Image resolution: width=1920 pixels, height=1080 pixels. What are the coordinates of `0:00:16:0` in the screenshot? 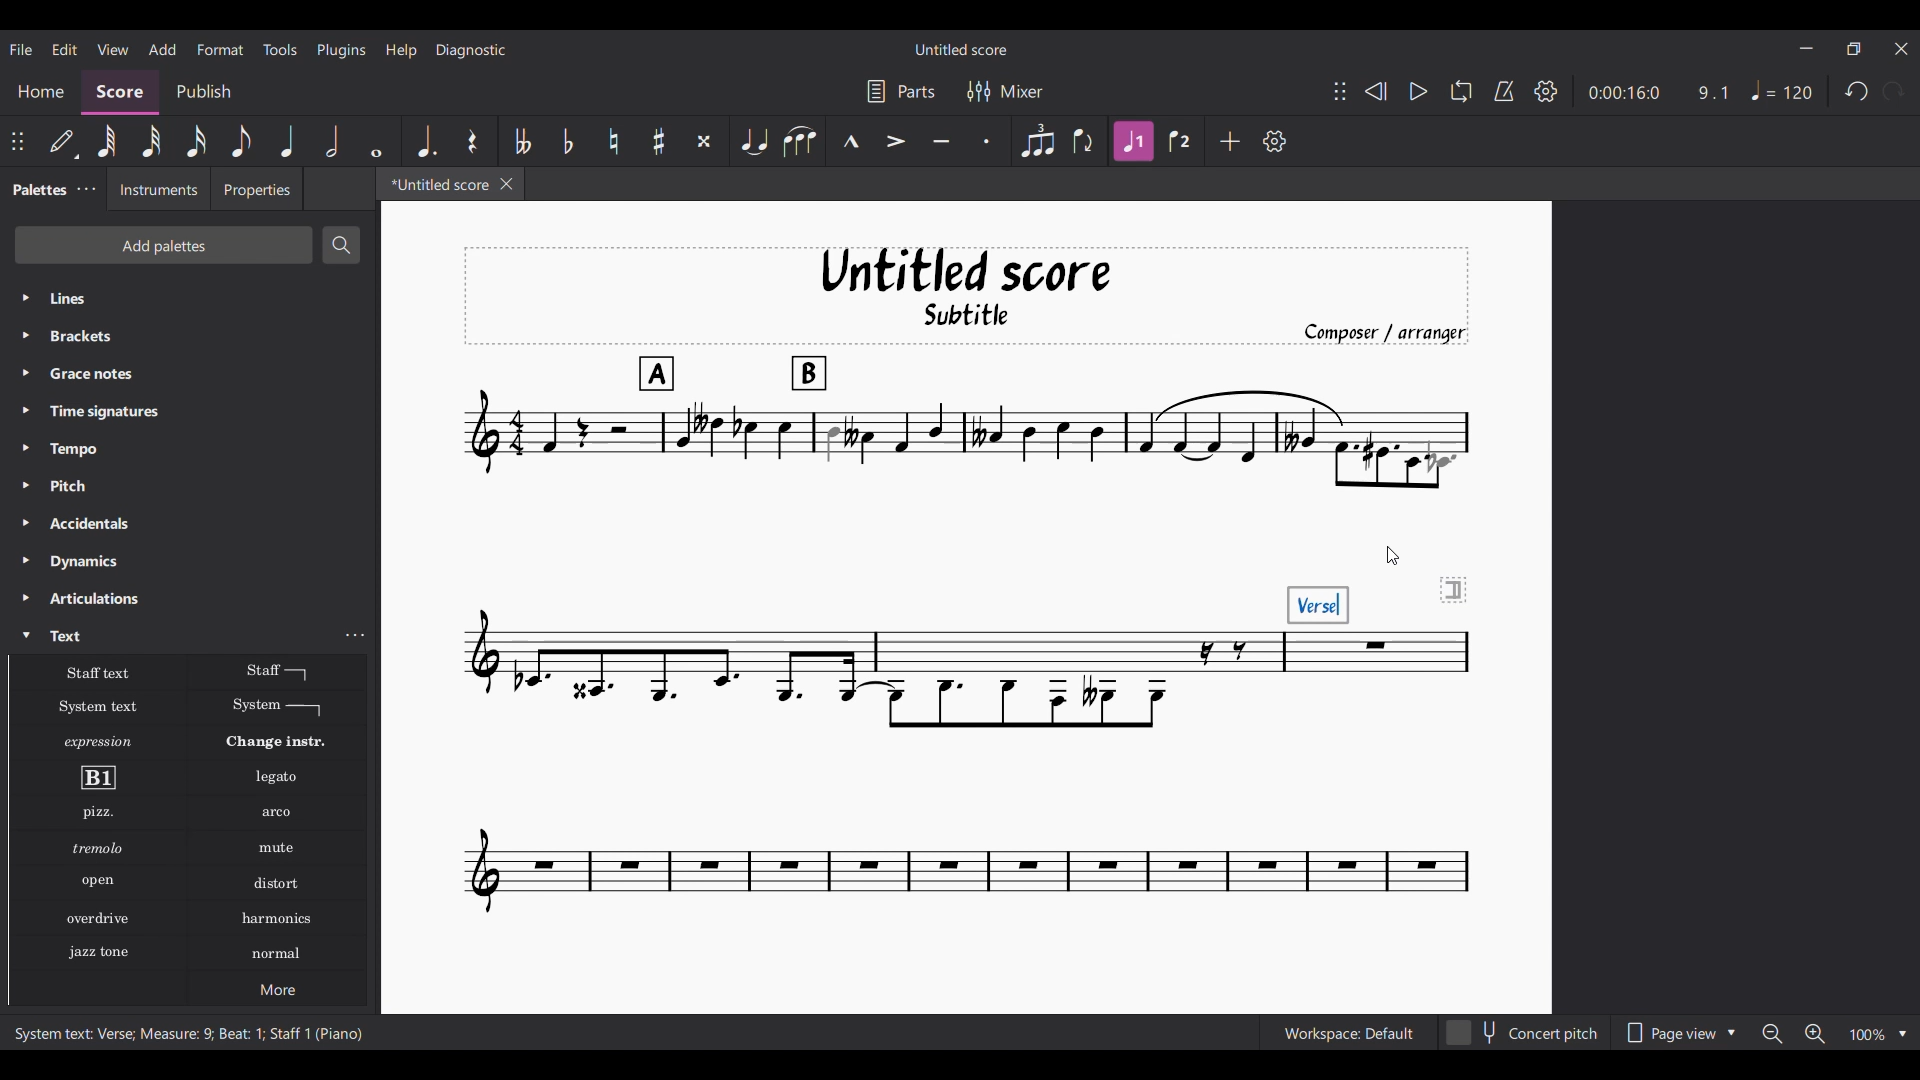 It's located at (1624, 93).